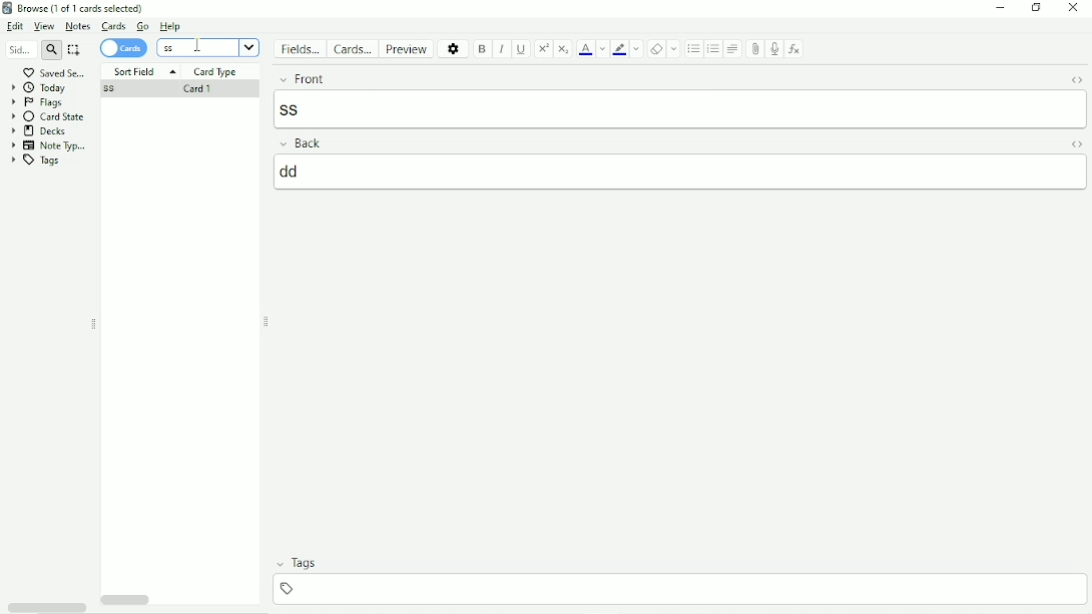 Image resolution: width=1092 pixels, height=614 pixels. Describe the element at coordinates (52, 116) in the screenshot. I see `Card State` at that location.